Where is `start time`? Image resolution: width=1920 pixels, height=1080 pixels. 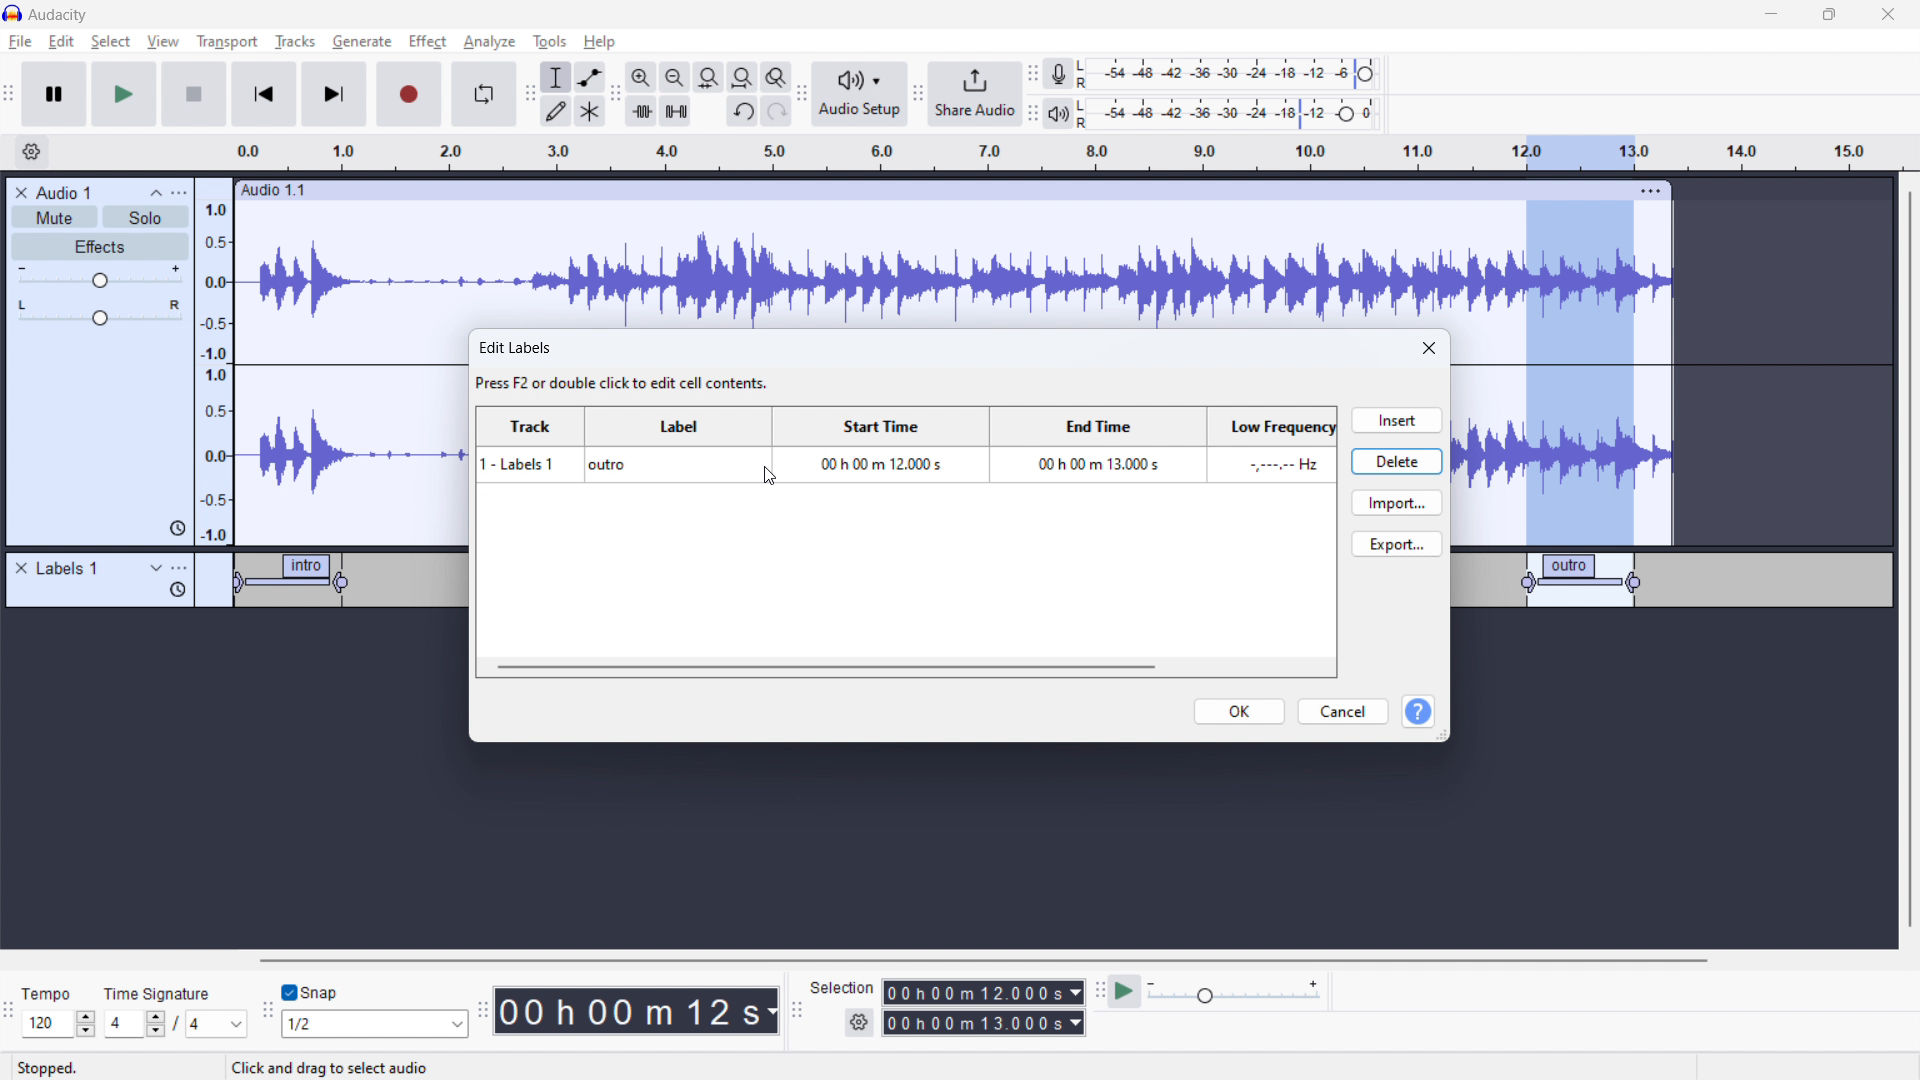
start time is located at coordinates (879, 445).